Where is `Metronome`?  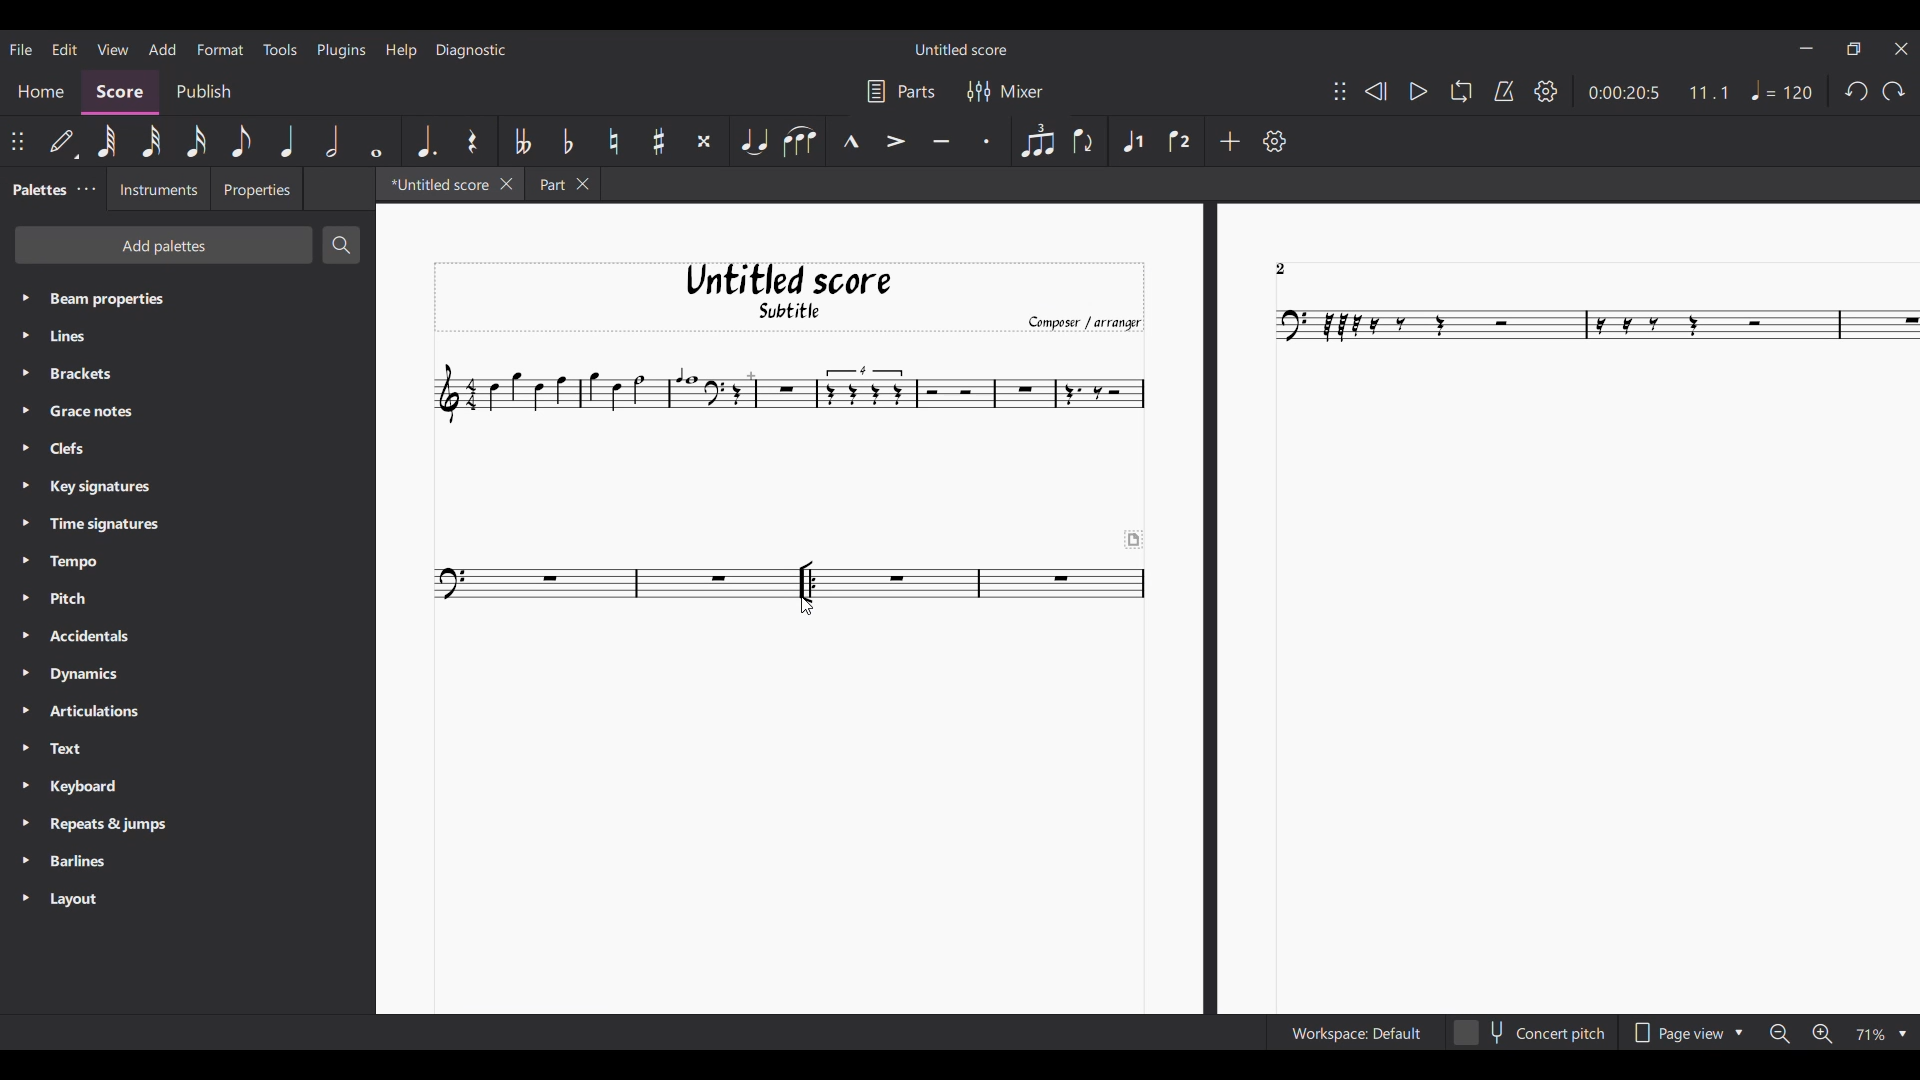 Metronome is located at coordinates (1505, 91).